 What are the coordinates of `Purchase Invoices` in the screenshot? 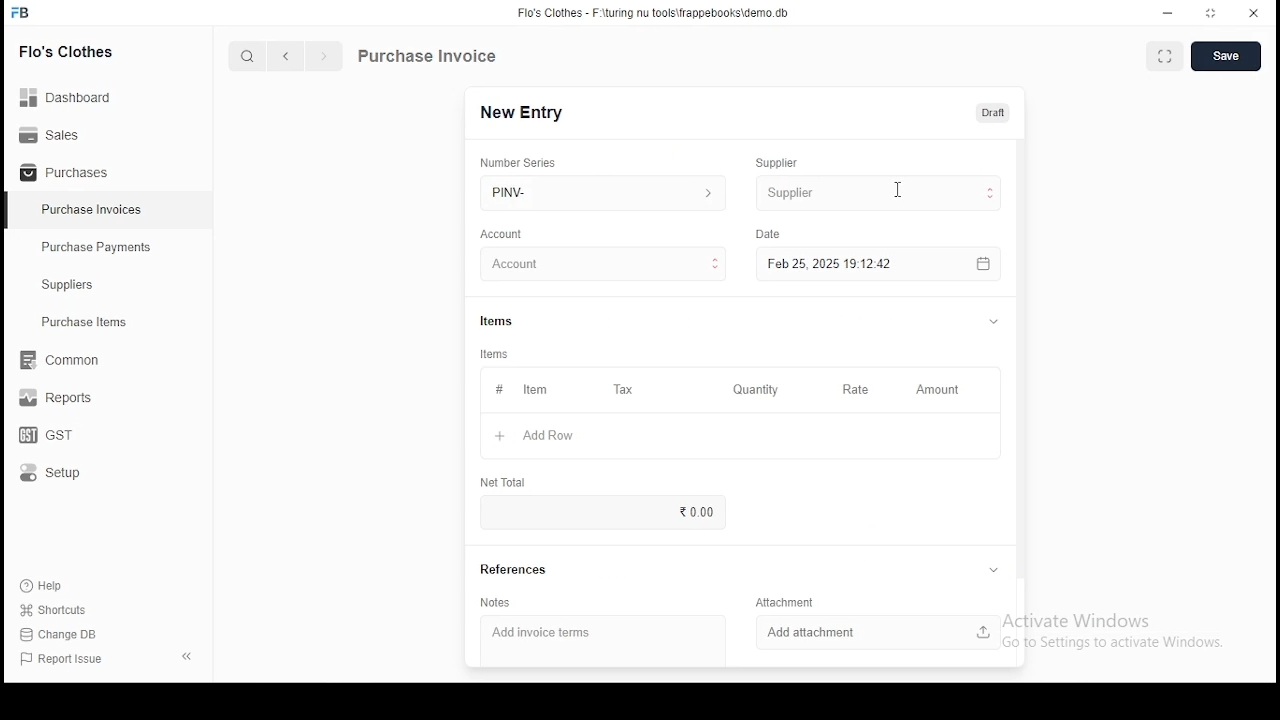 It's located at (95, 210).